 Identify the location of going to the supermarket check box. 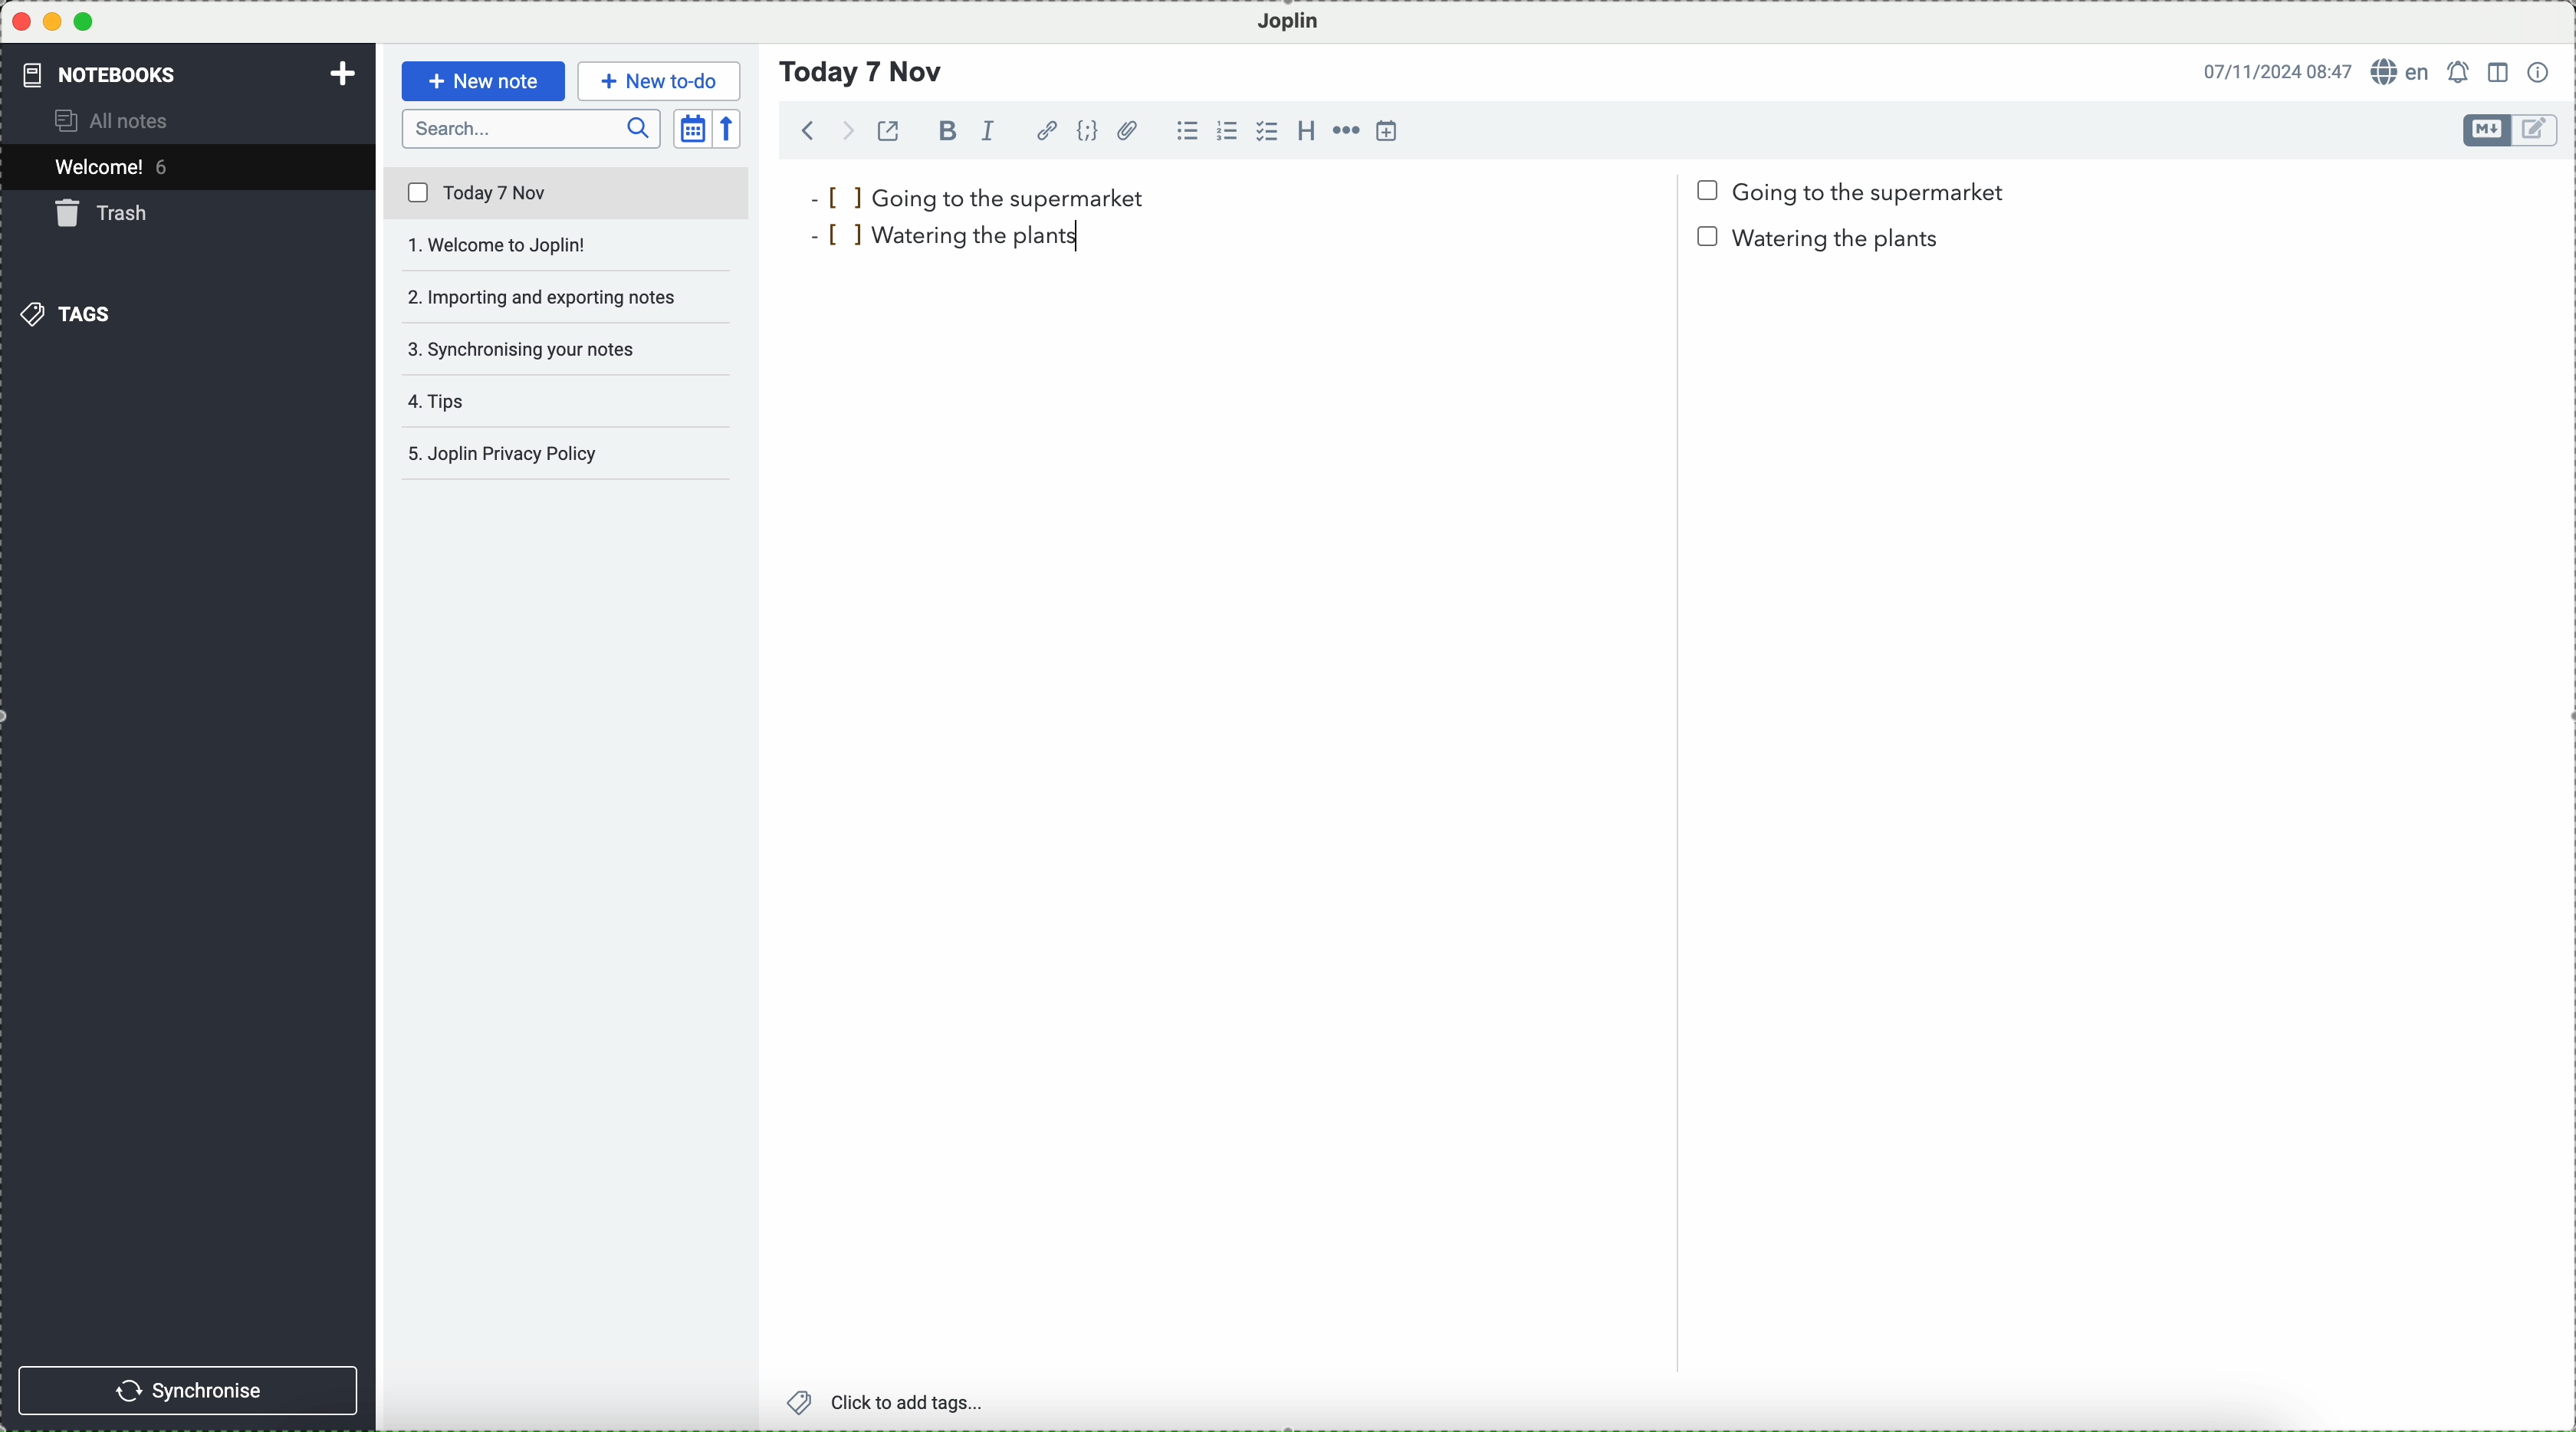
(1856, 193).